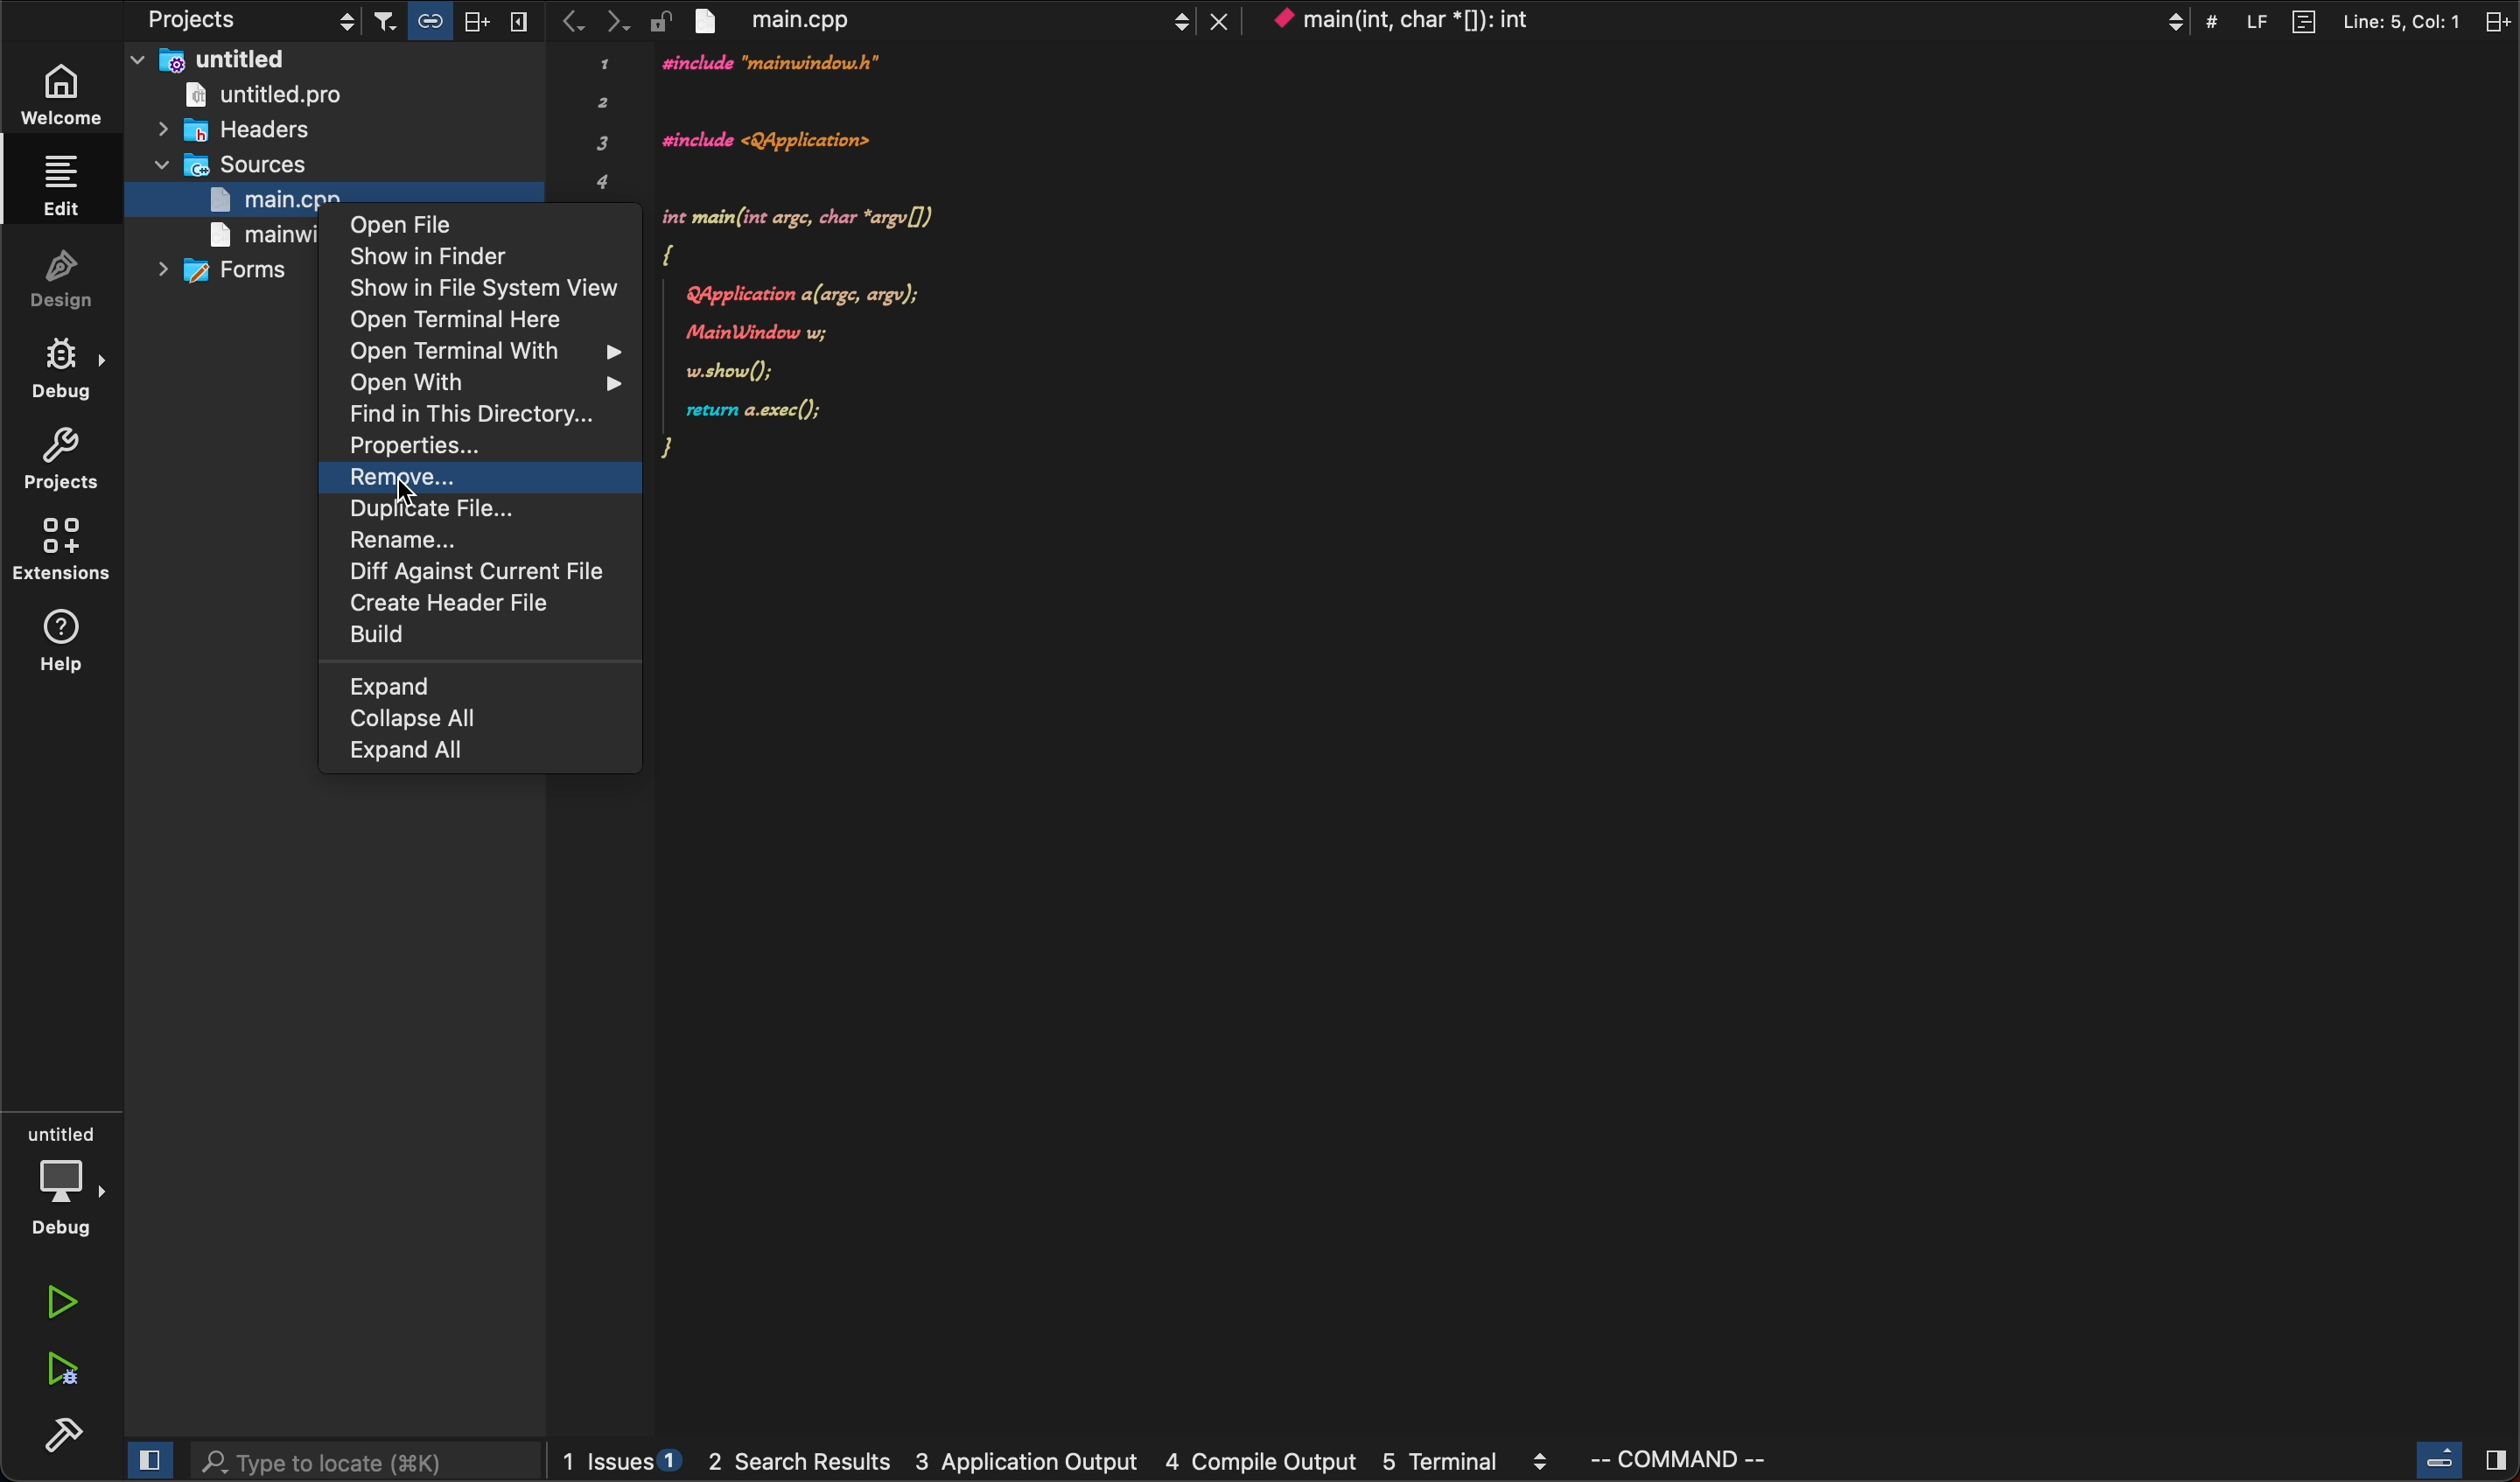  Describe the element at coordinates (2457, 1460) in the screenshot. I see `close slide bar` at that location.